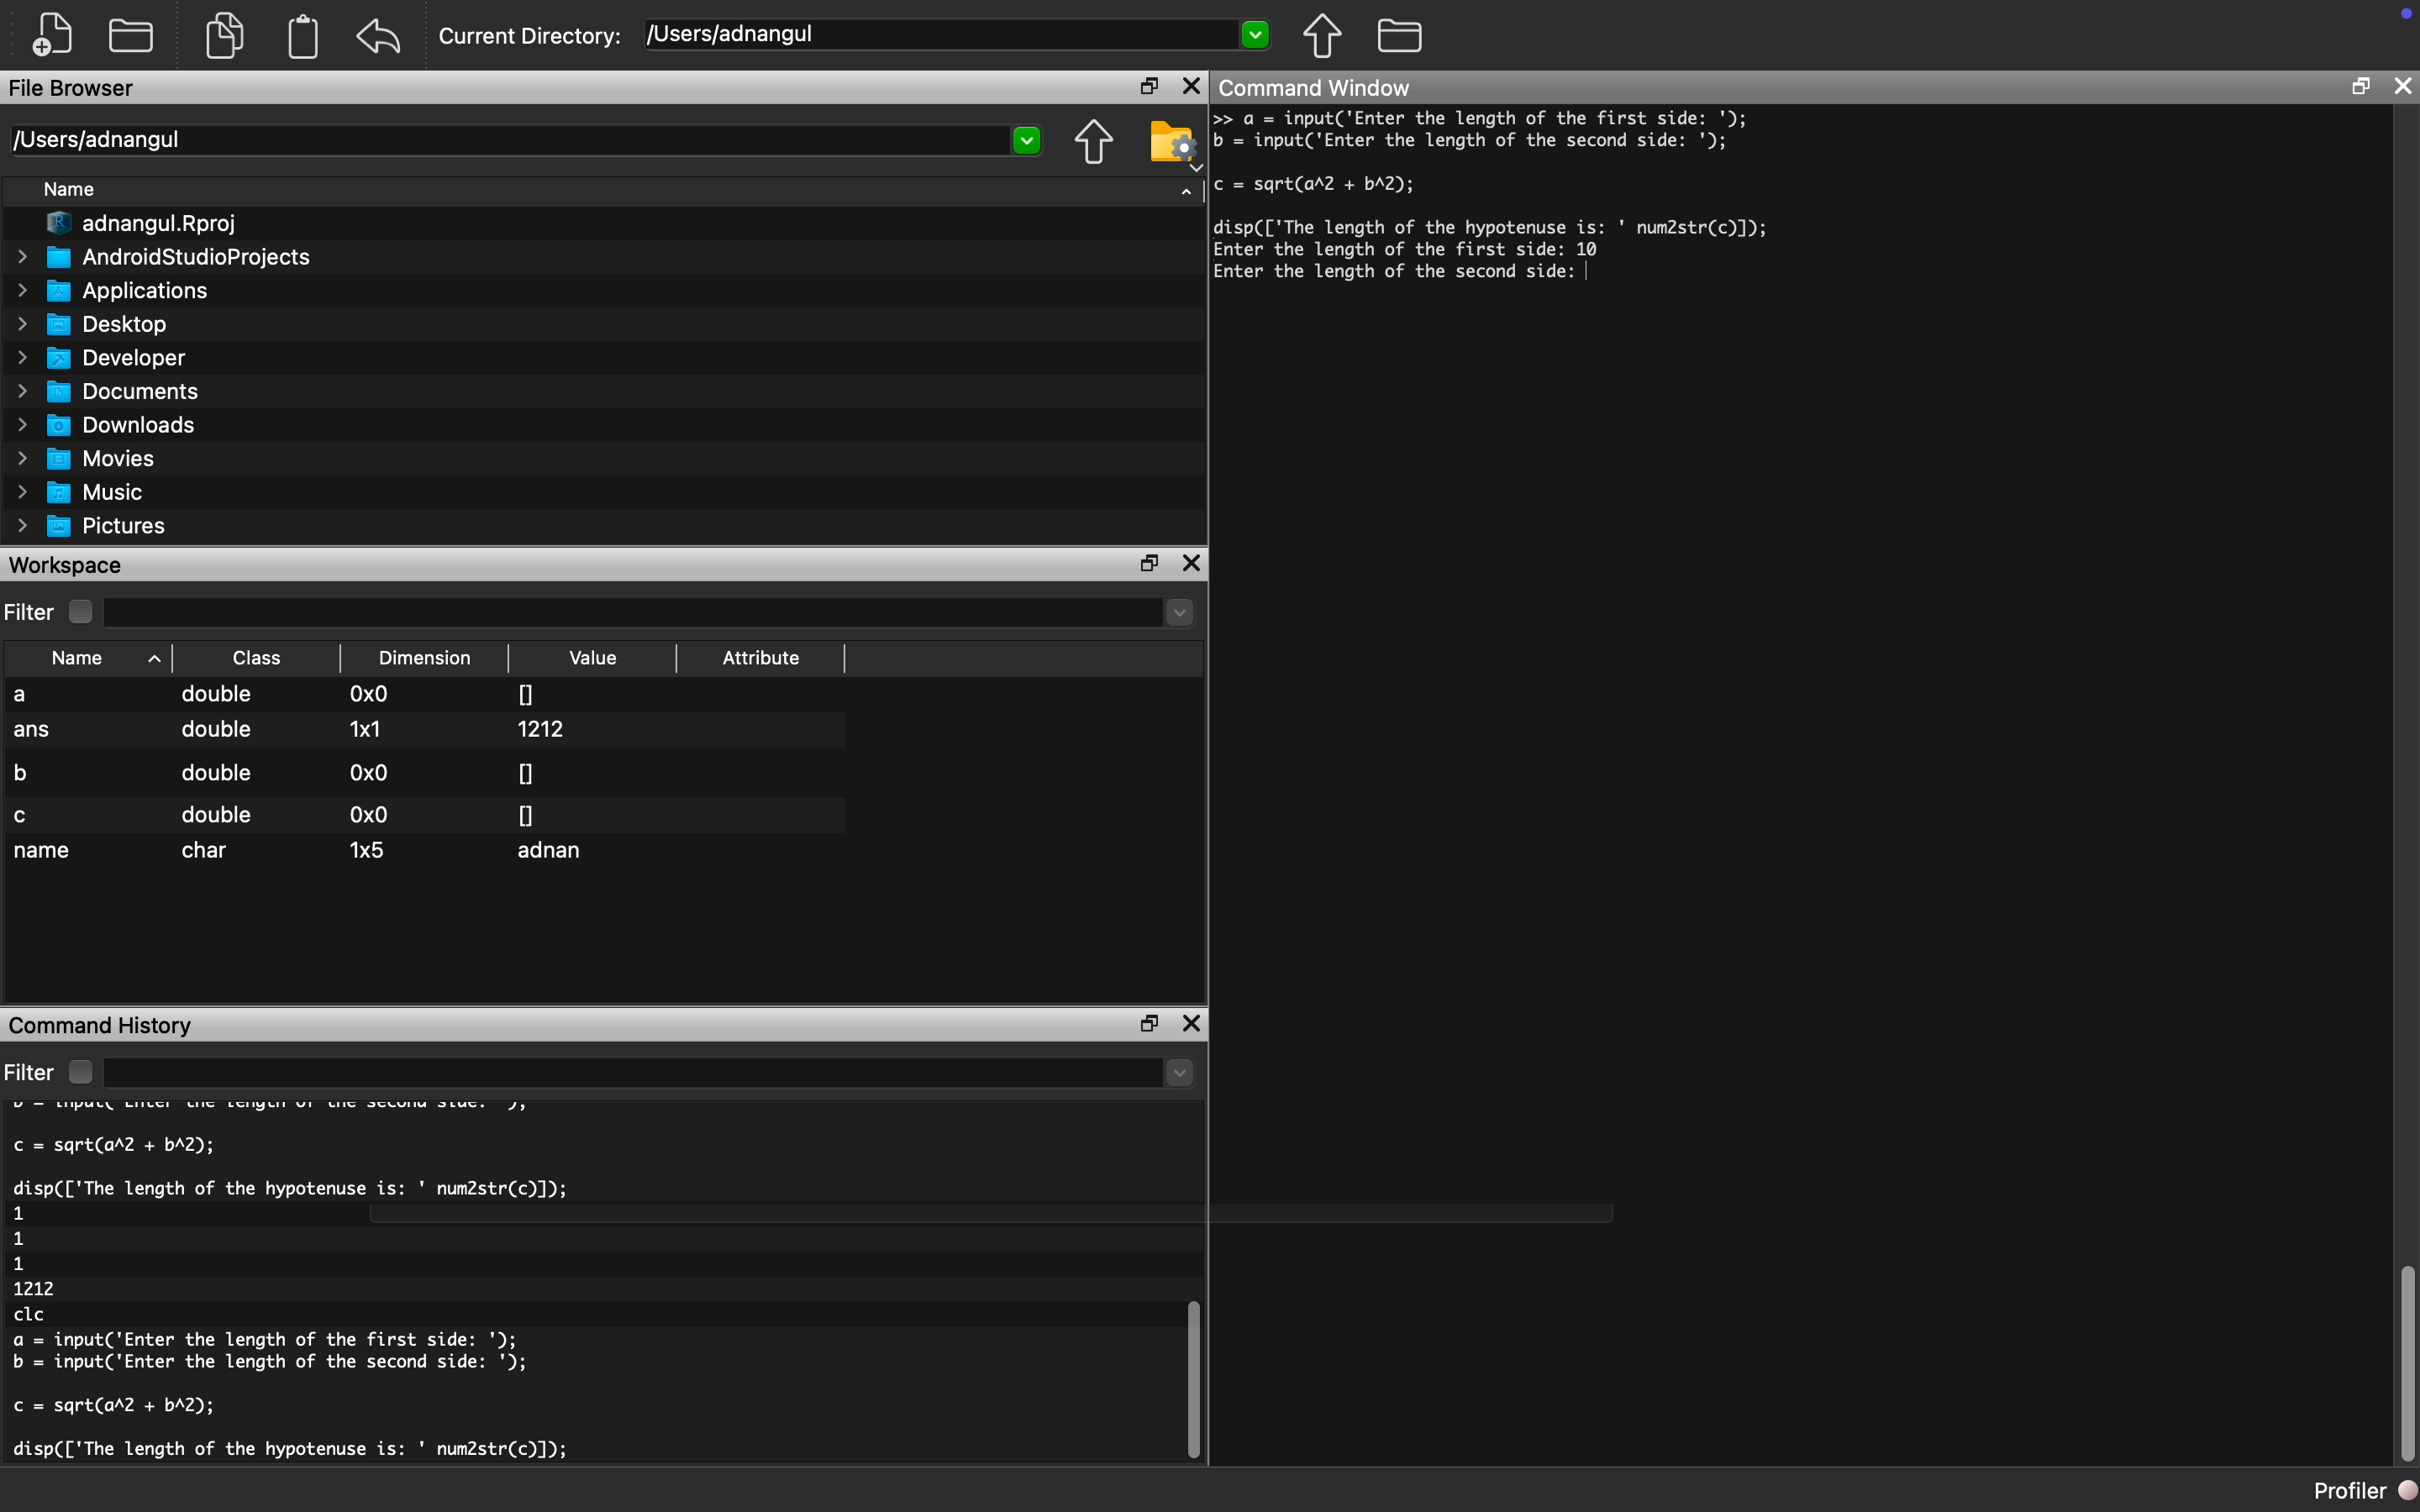 This screenshot has width=2420, height=1512. I want to click on adnan, so click(557, 854).